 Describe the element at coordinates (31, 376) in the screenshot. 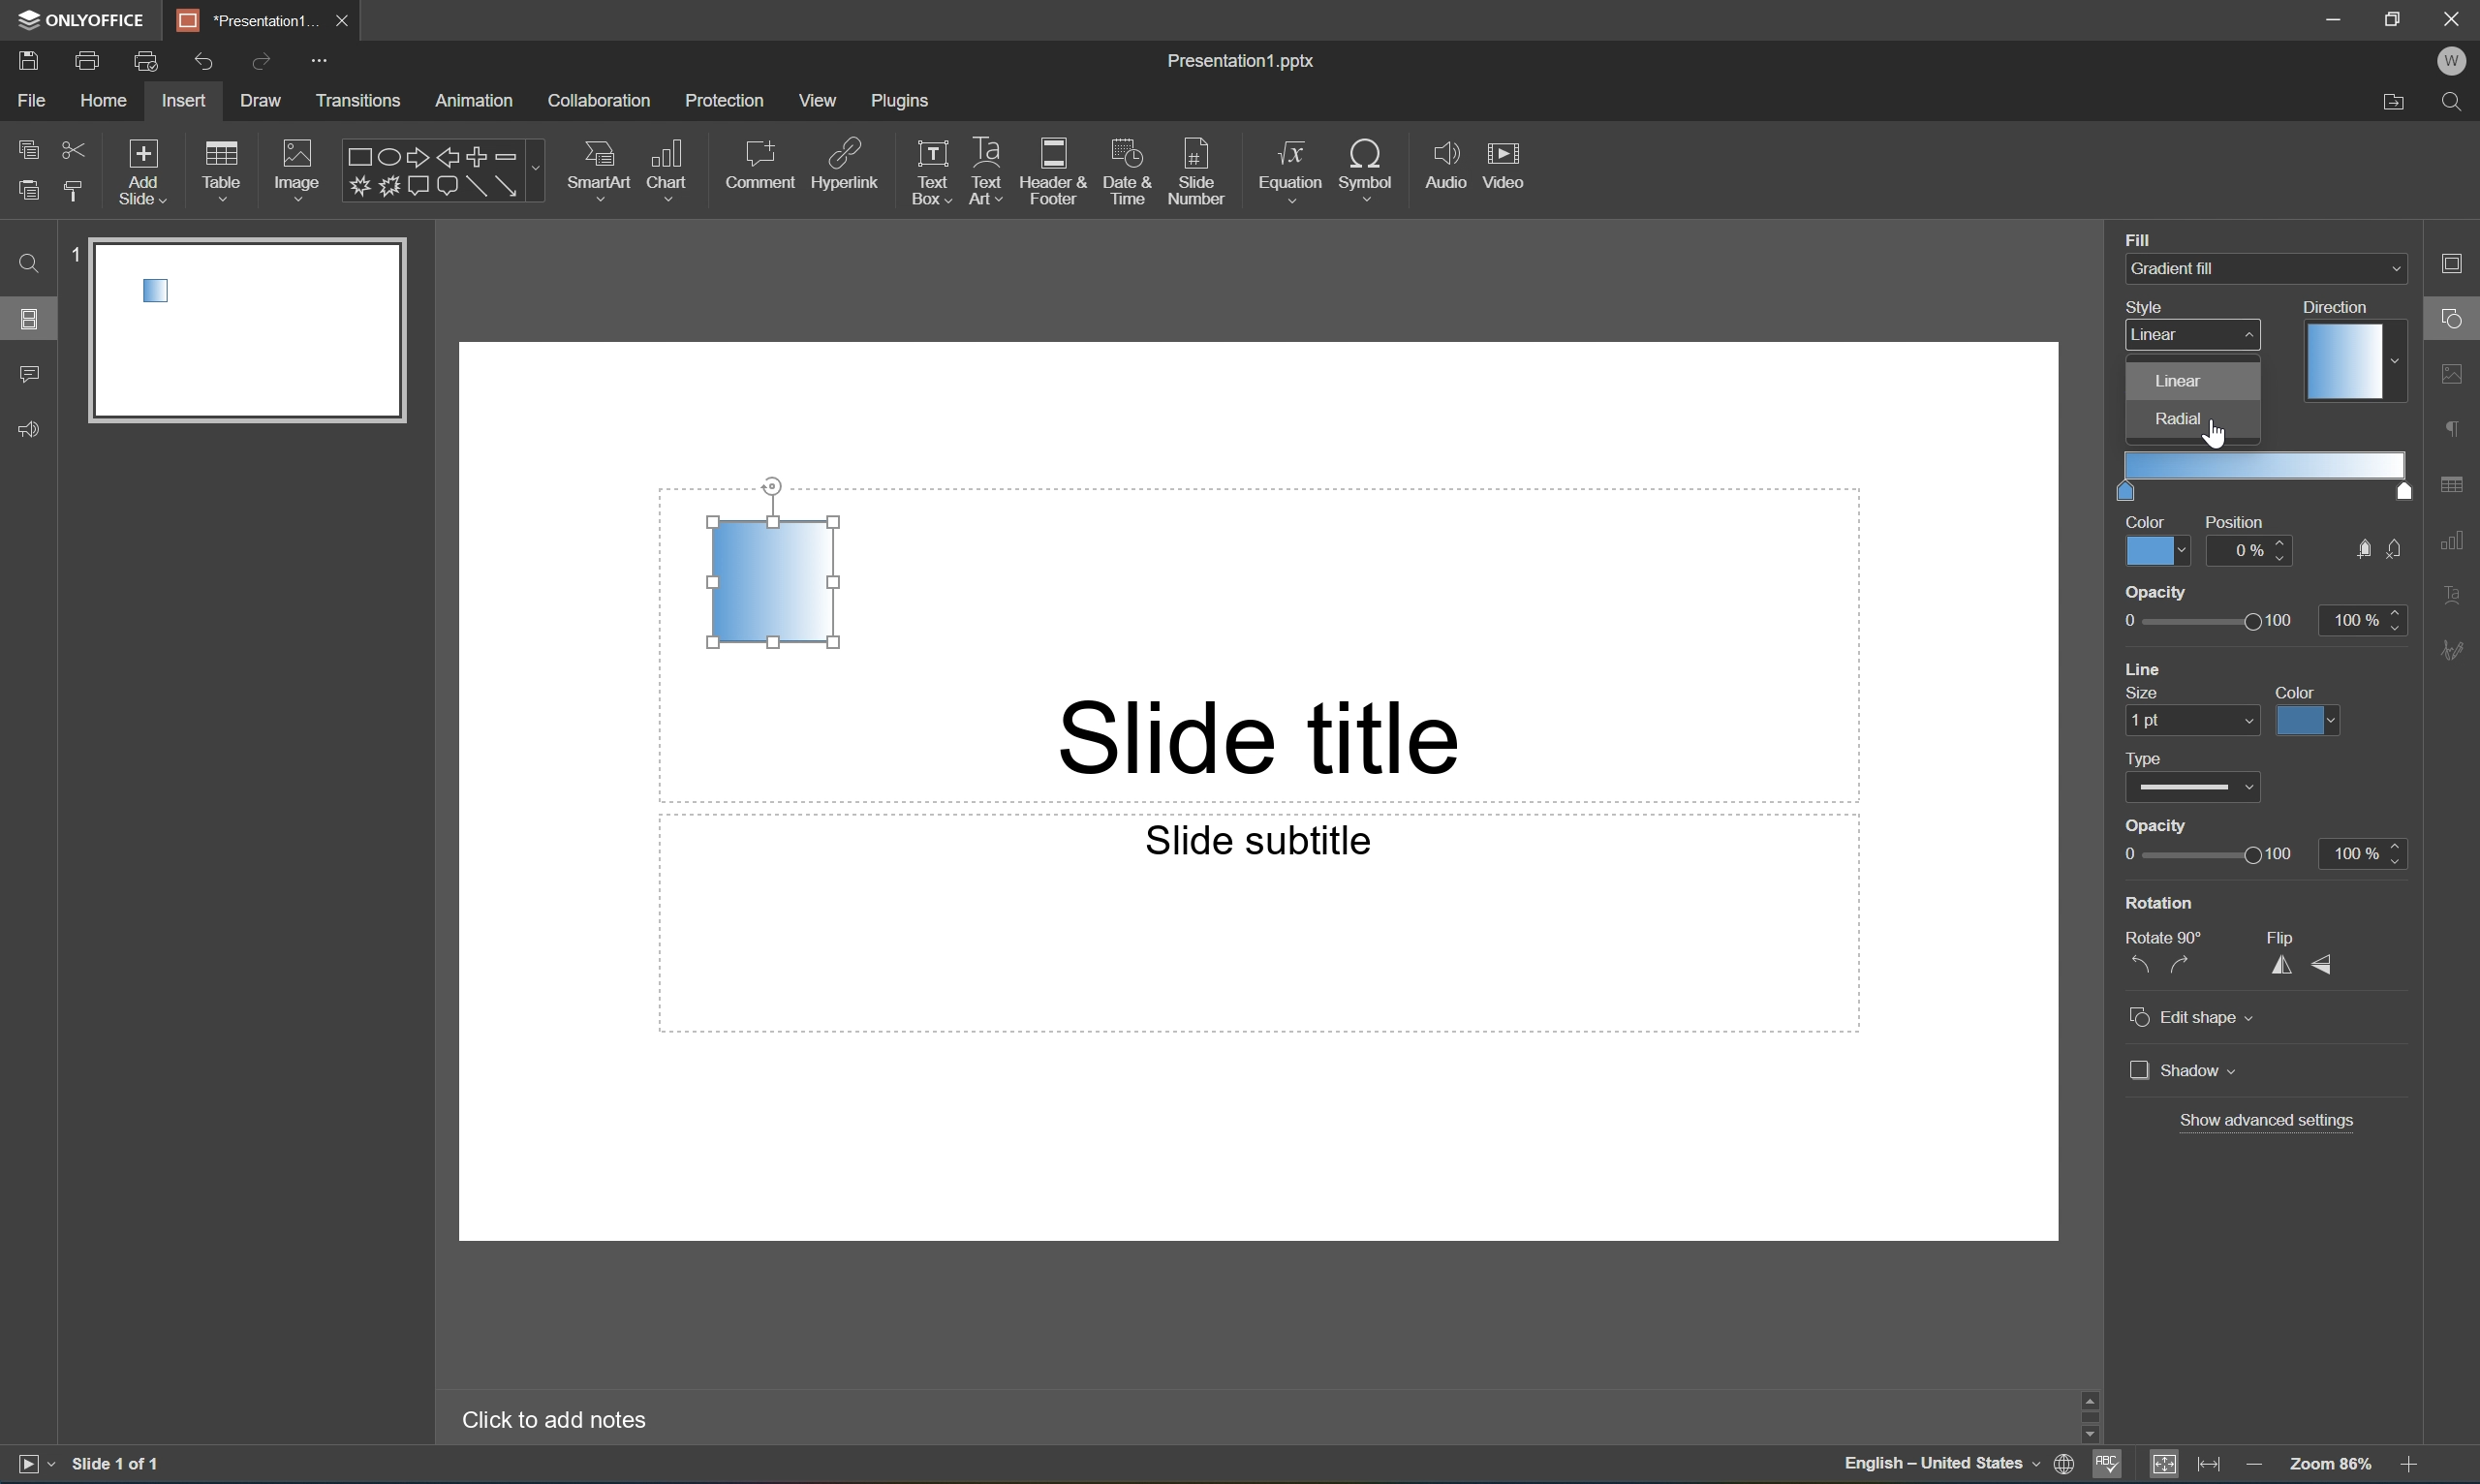

I see `Comment` at that location.